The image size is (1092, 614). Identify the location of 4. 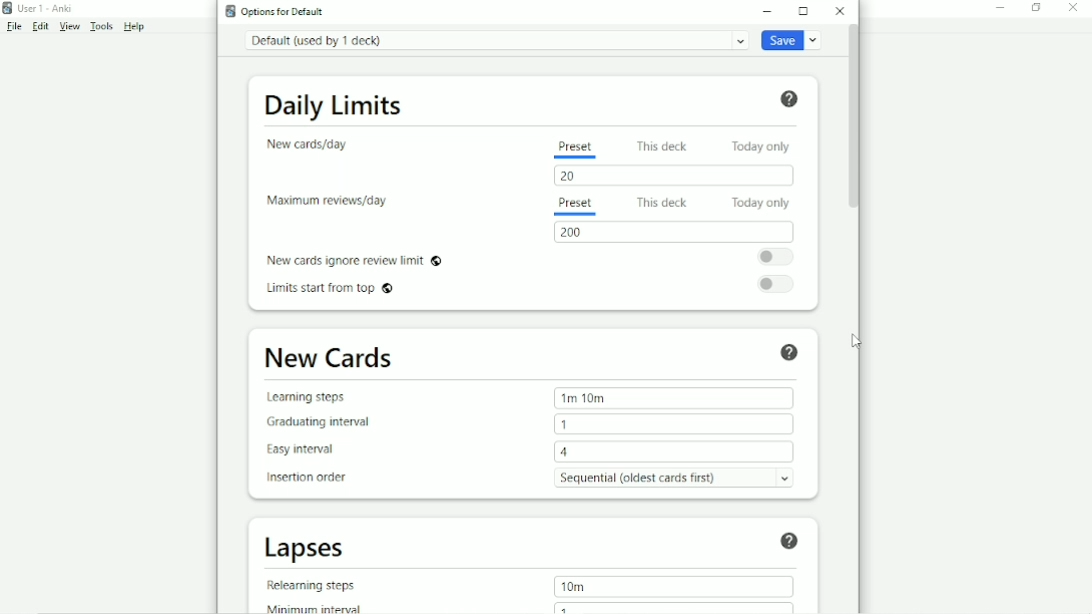
(674, 452).